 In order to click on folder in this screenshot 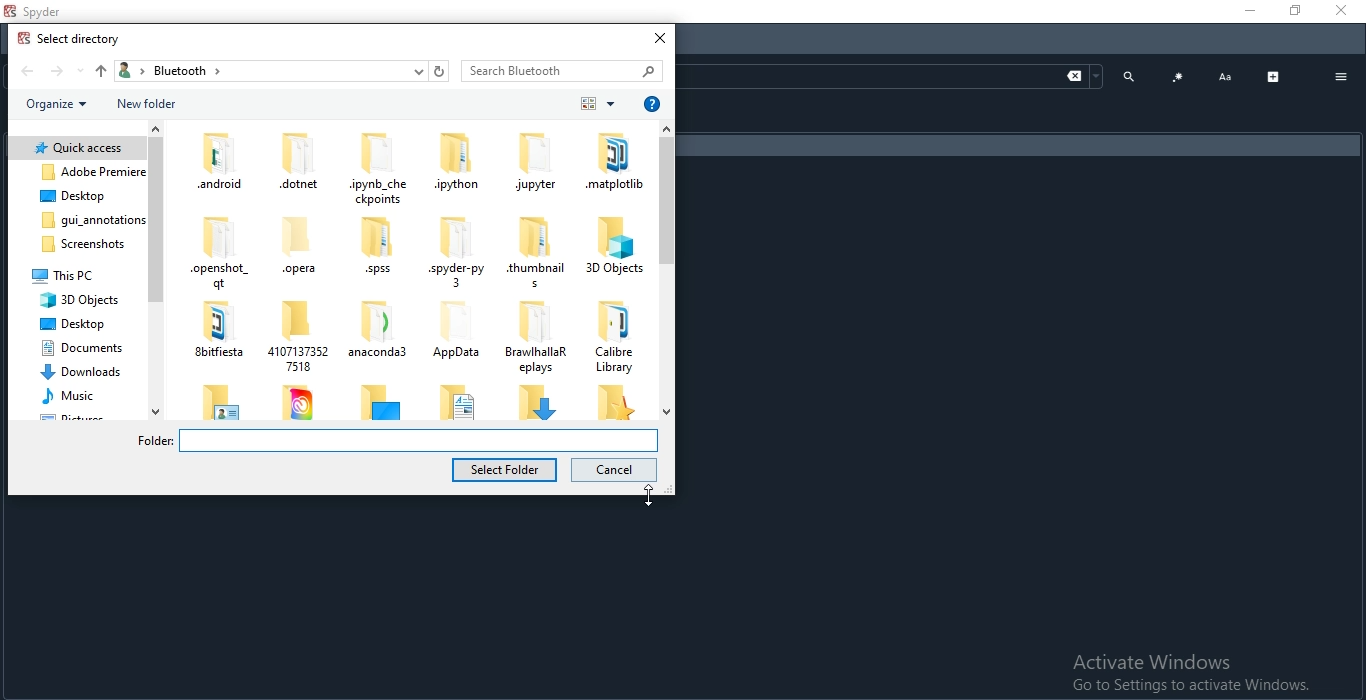, I will do `click(609, 403)`.